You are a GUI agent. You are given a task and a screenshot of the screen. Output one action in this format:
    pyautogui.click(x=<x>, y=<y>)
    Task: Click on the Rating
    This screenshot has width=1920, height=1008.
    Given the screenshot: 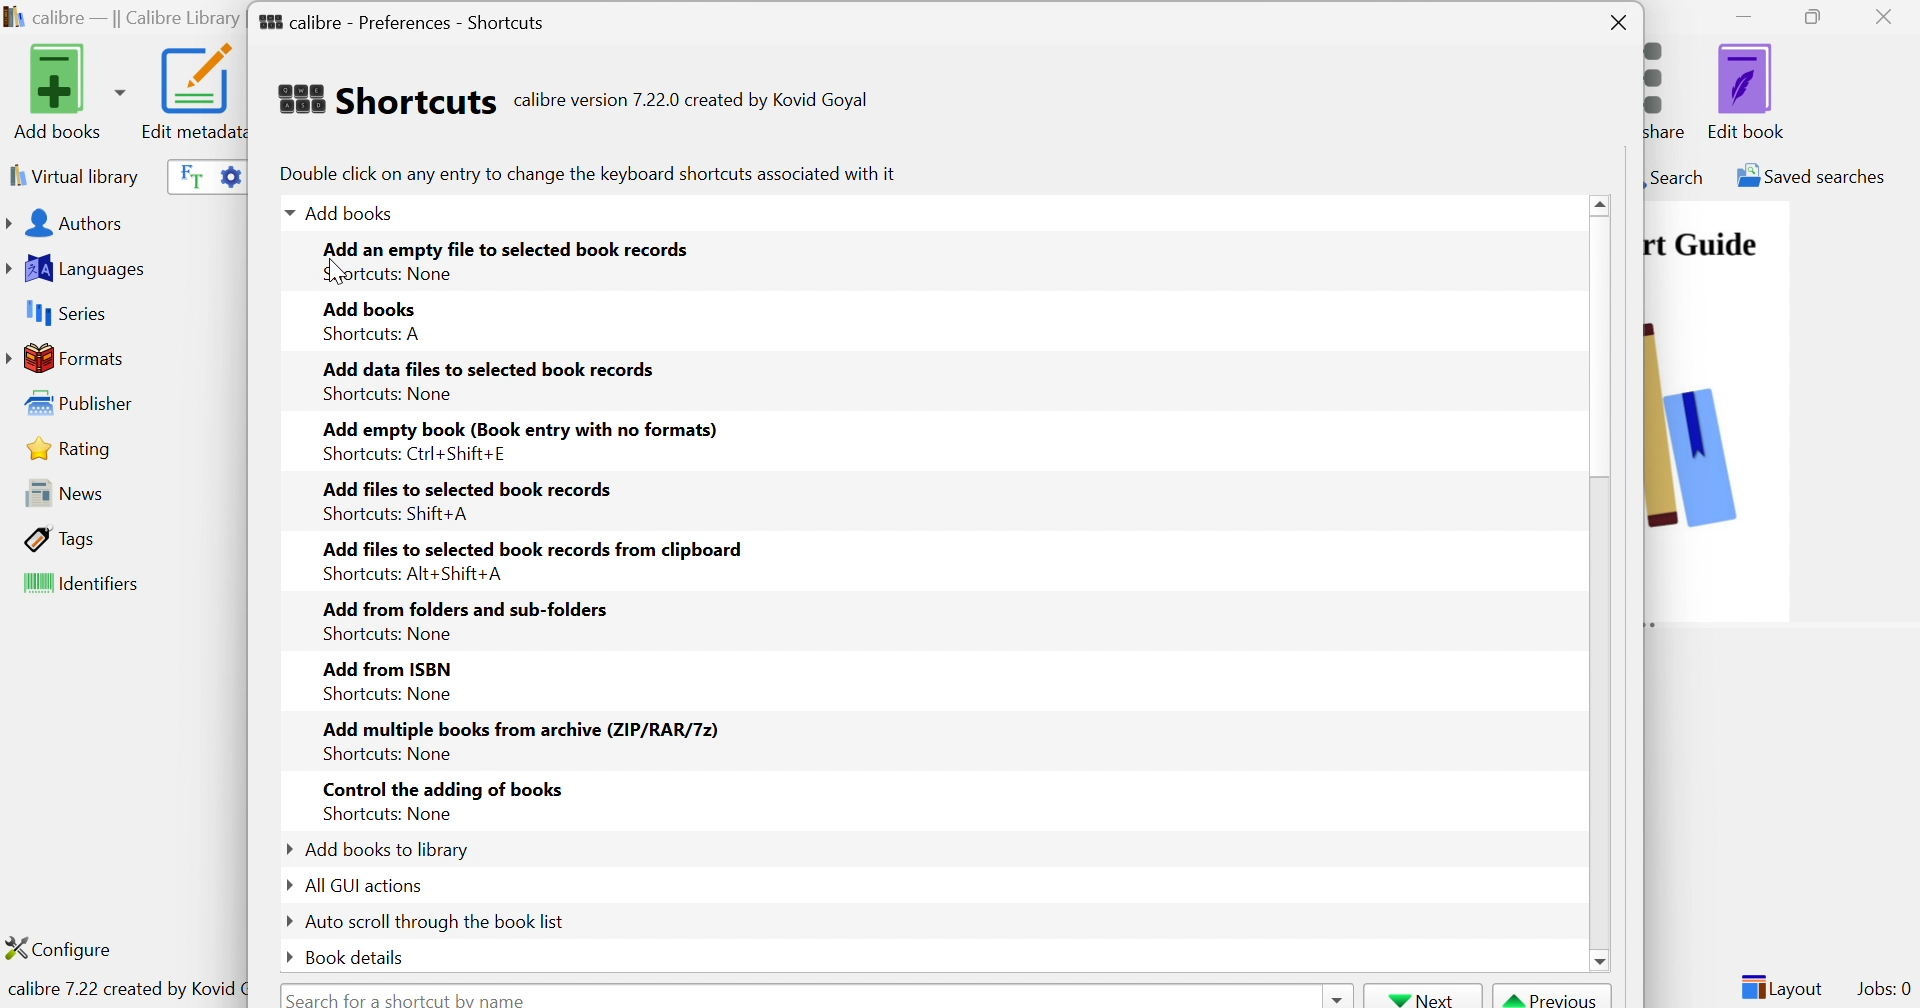 What is the action you would take?
    pyautogui.click(x=72, y=448)
    